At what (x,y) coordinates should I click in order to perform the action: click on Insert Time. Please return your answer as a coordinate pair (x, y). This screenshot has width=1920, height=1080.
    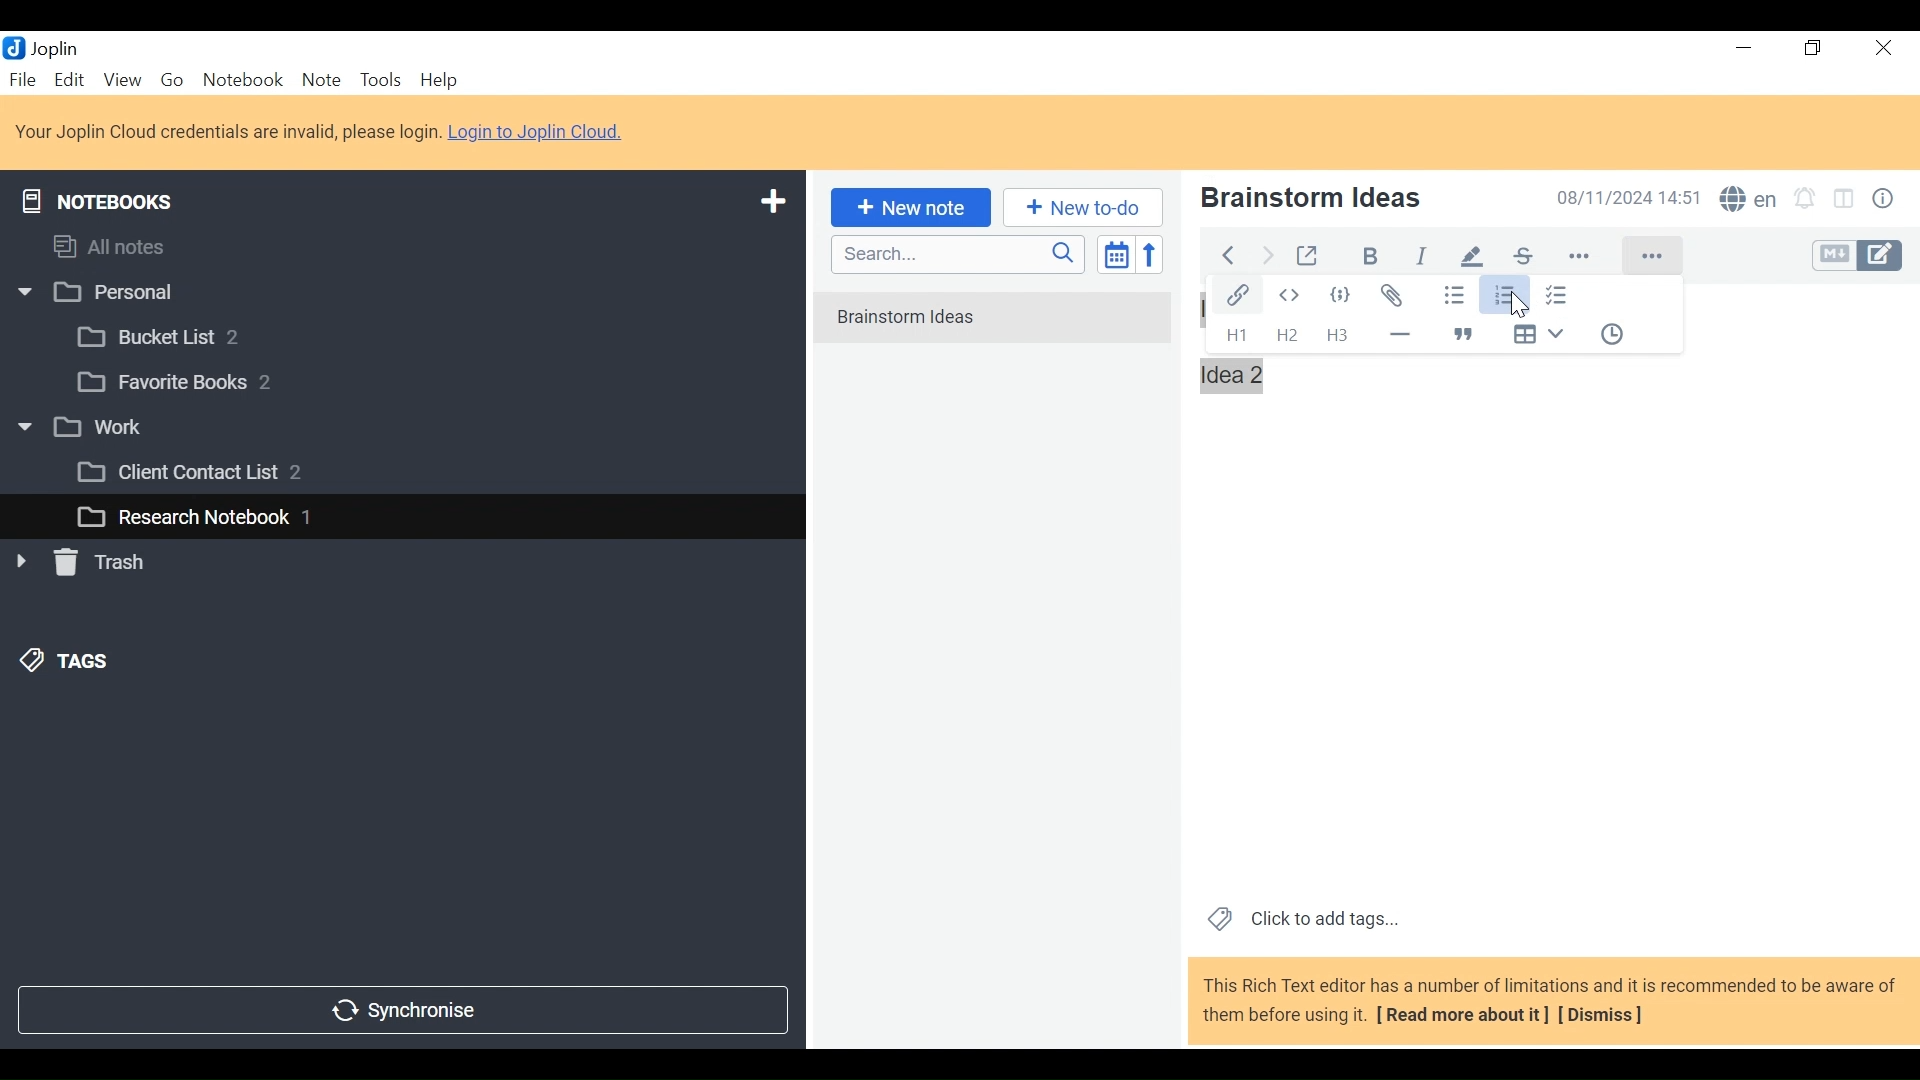
    Looking at the image, I should click on (1613, 334).